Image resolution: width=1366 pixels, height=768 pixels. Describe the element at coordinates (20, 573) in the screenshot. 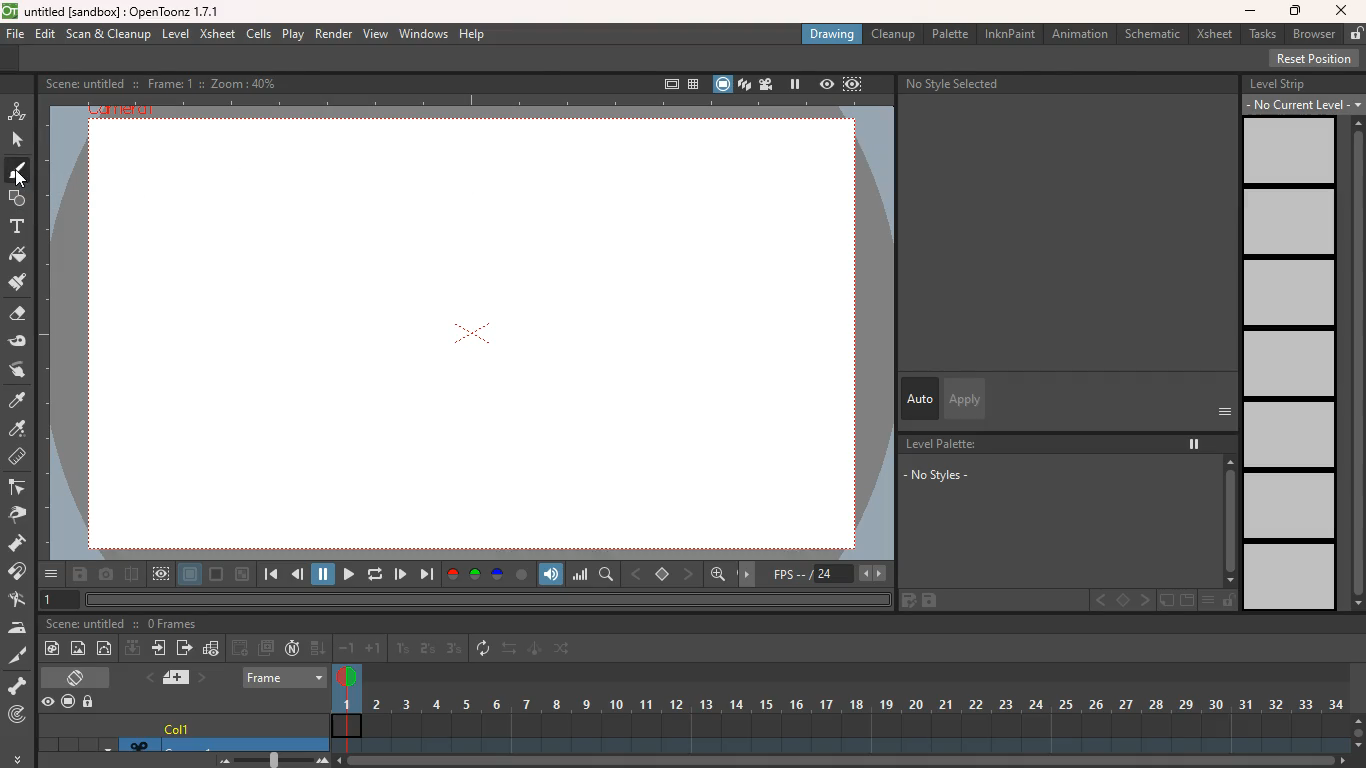

I see `join` at that location.